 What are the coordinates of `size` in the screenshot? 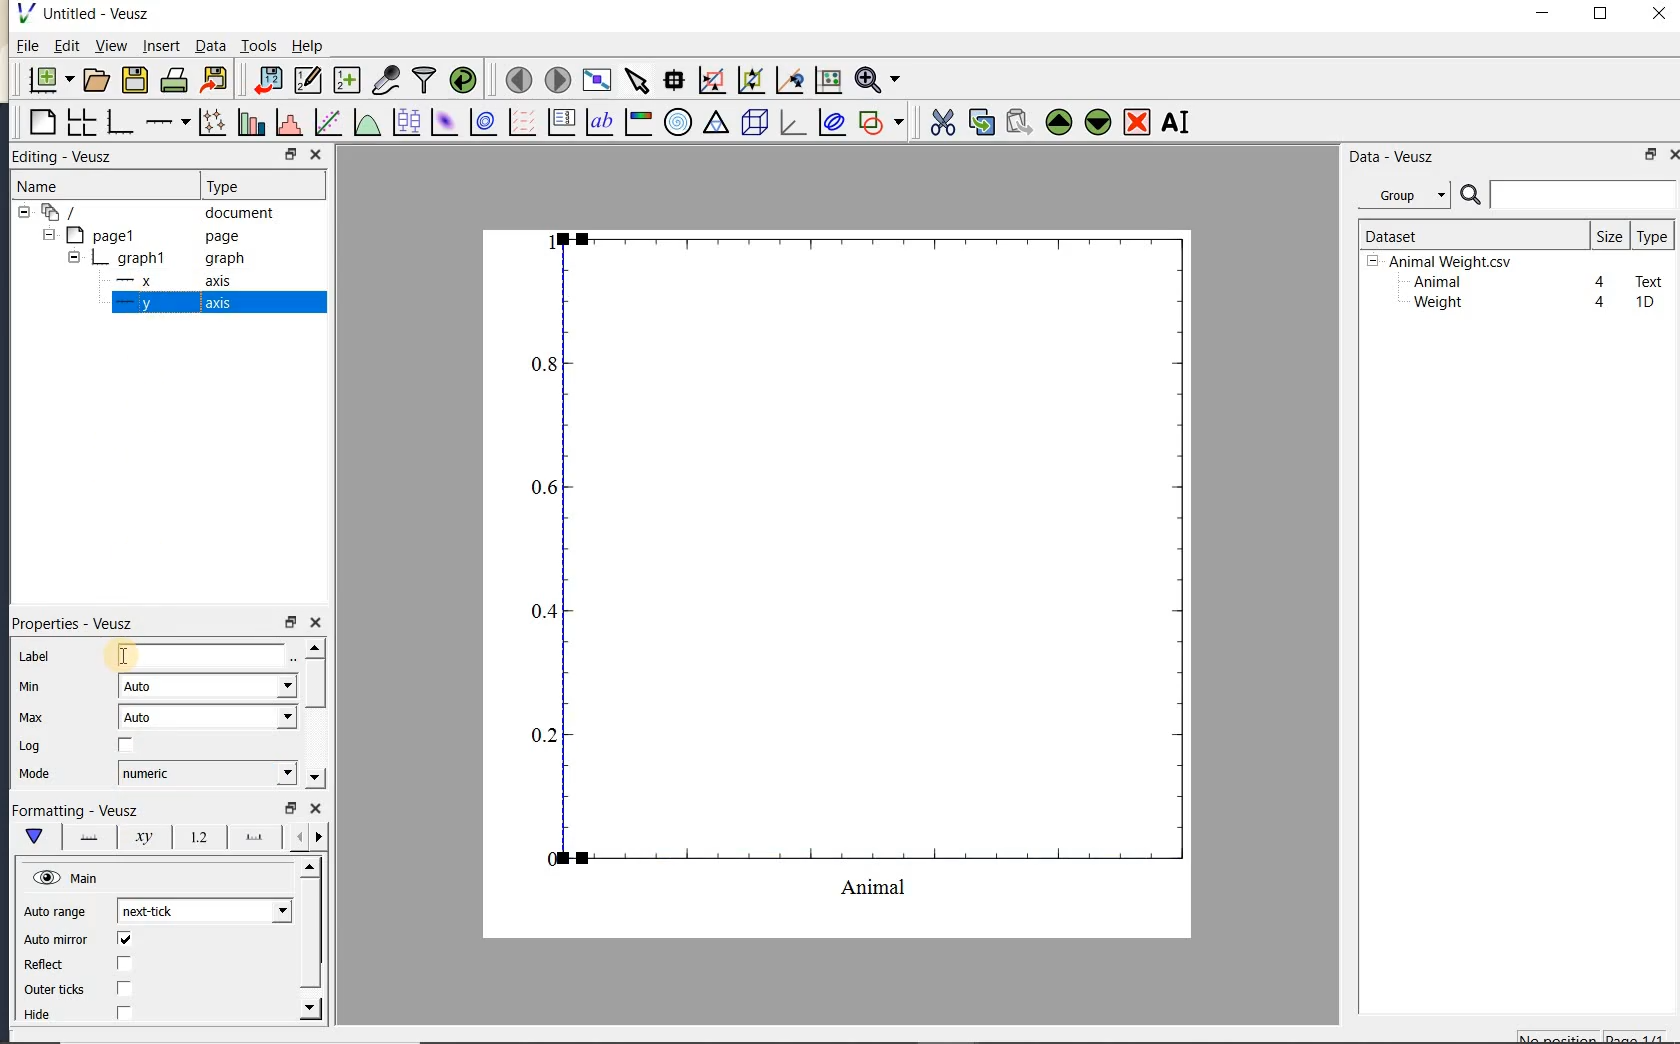 It's located at (1609, 235).